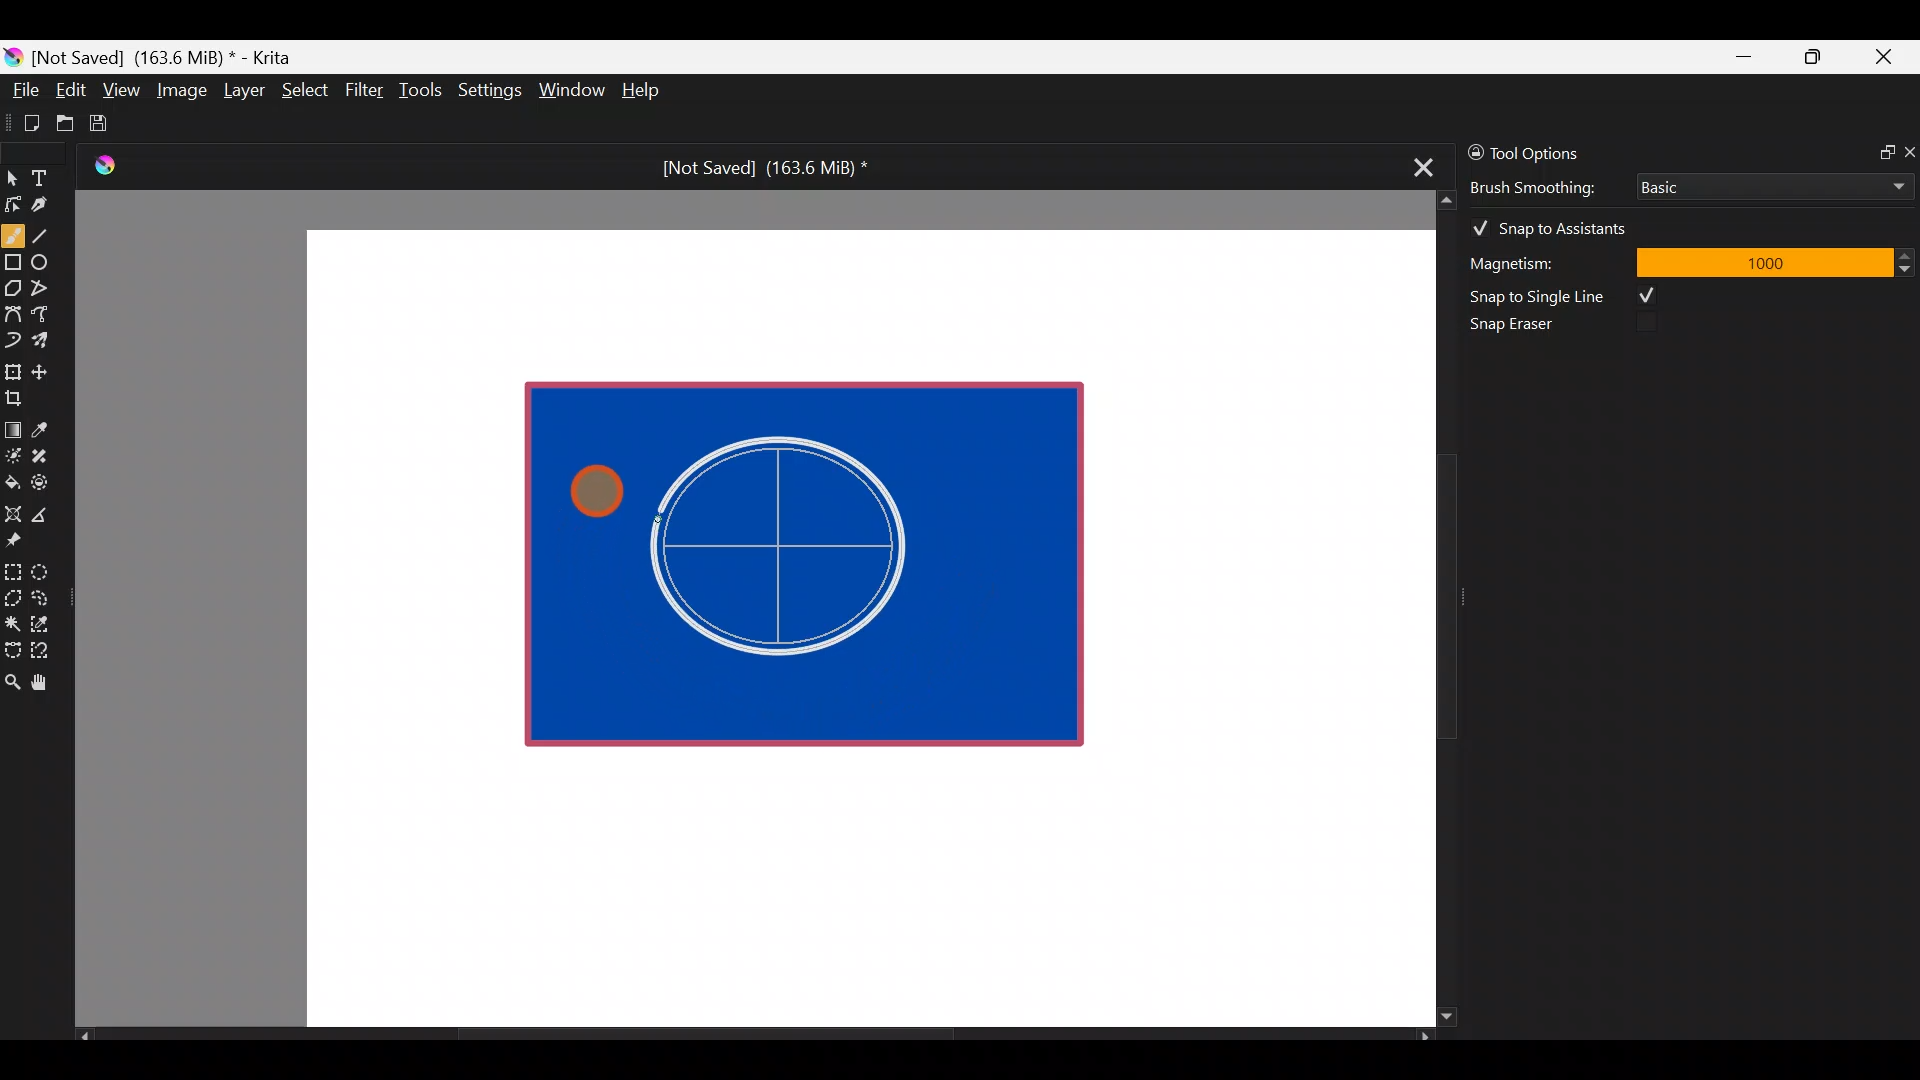  What do you see at coordinates (44, 596) in the screenshot?
I see `Freehand selection tool` at bounding box center [44, 596].